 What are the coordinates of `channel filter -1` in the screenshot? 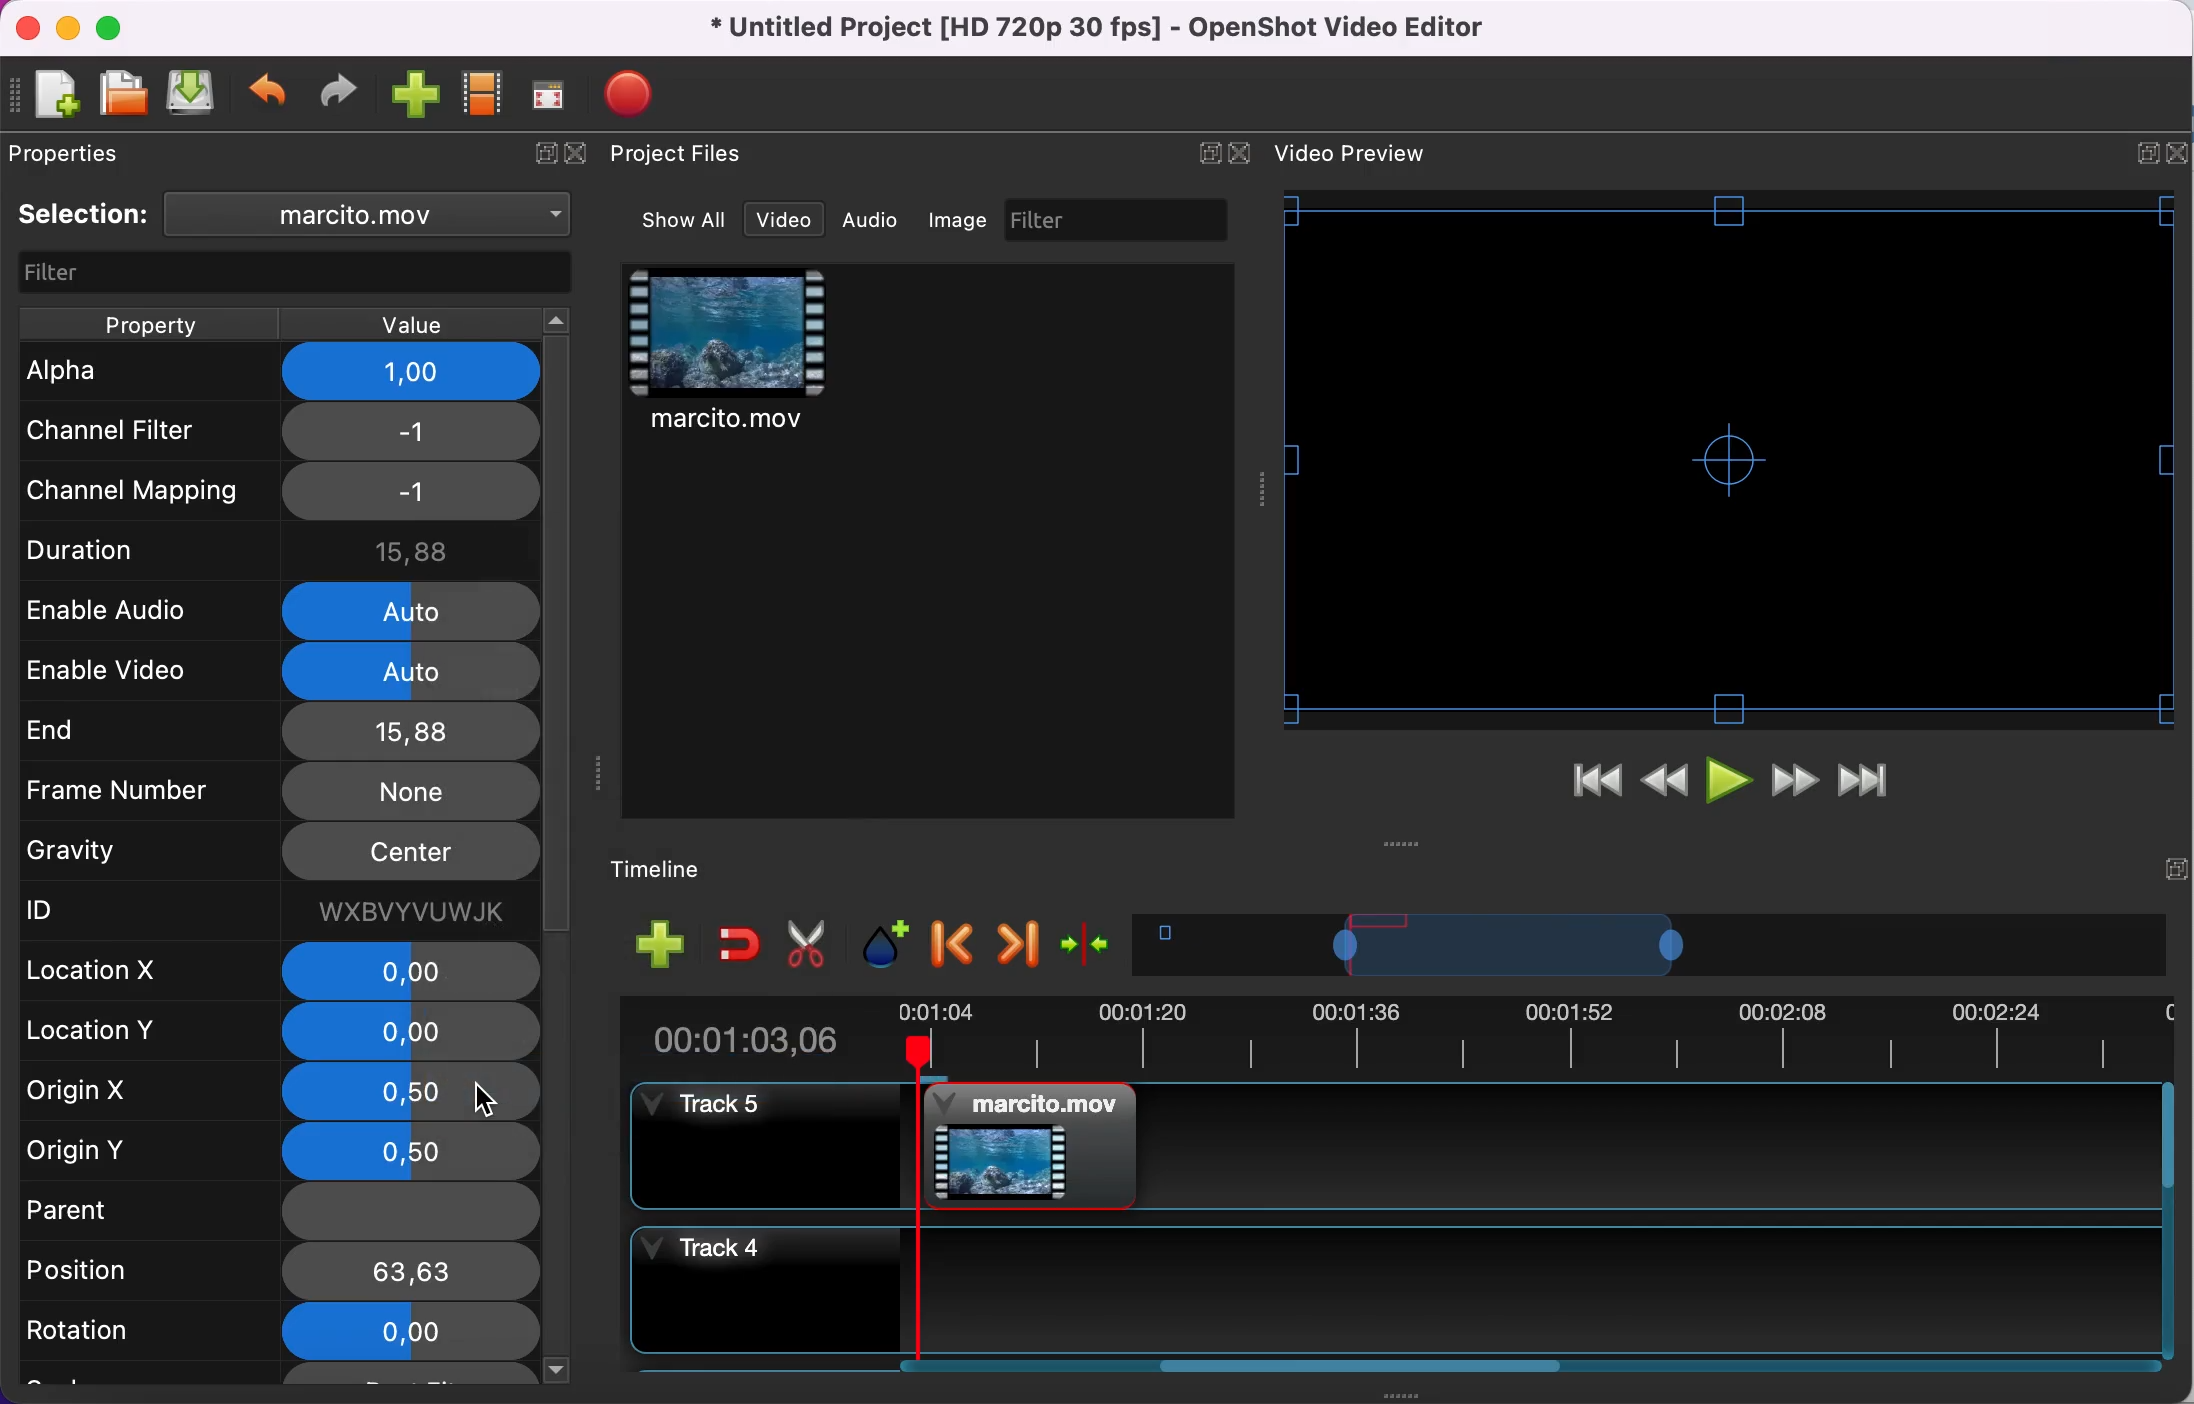 It's located at (274, 430).